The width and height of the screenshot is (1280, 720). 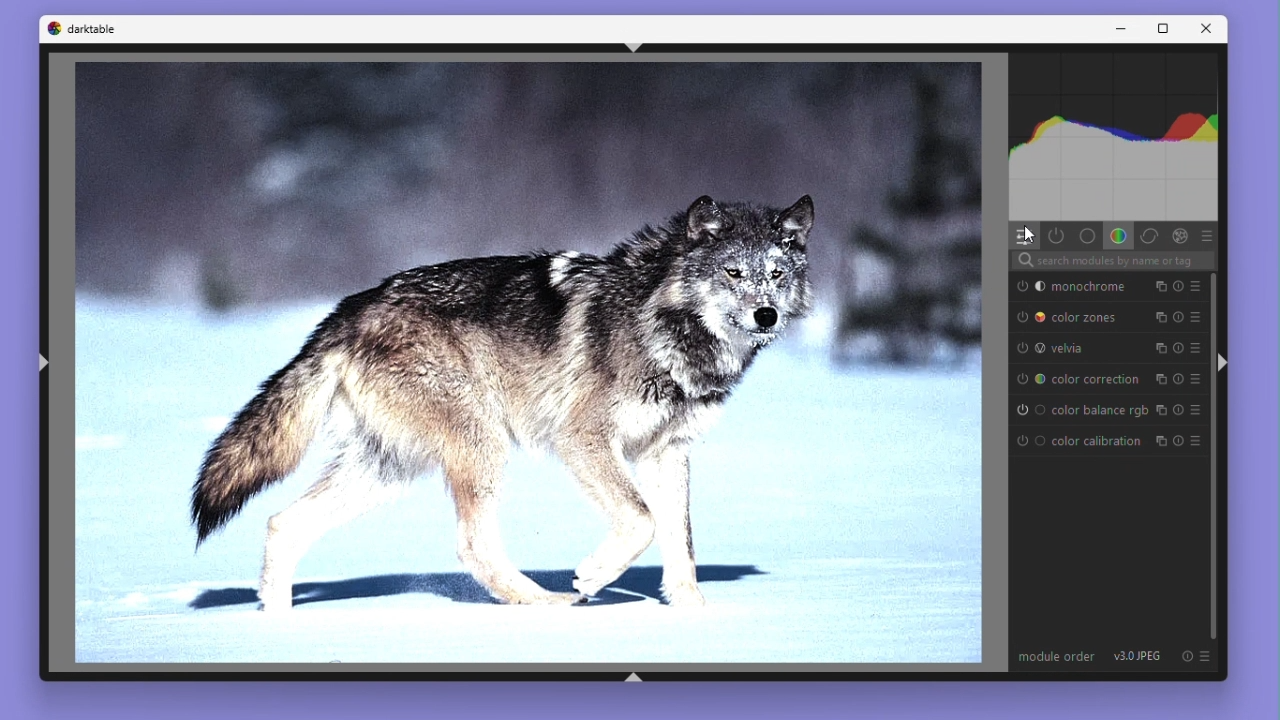 What do you see at coordinates (1160, 316) in the screenshot?
I see `multiple instance actions` at bounding box center [1160, 316].